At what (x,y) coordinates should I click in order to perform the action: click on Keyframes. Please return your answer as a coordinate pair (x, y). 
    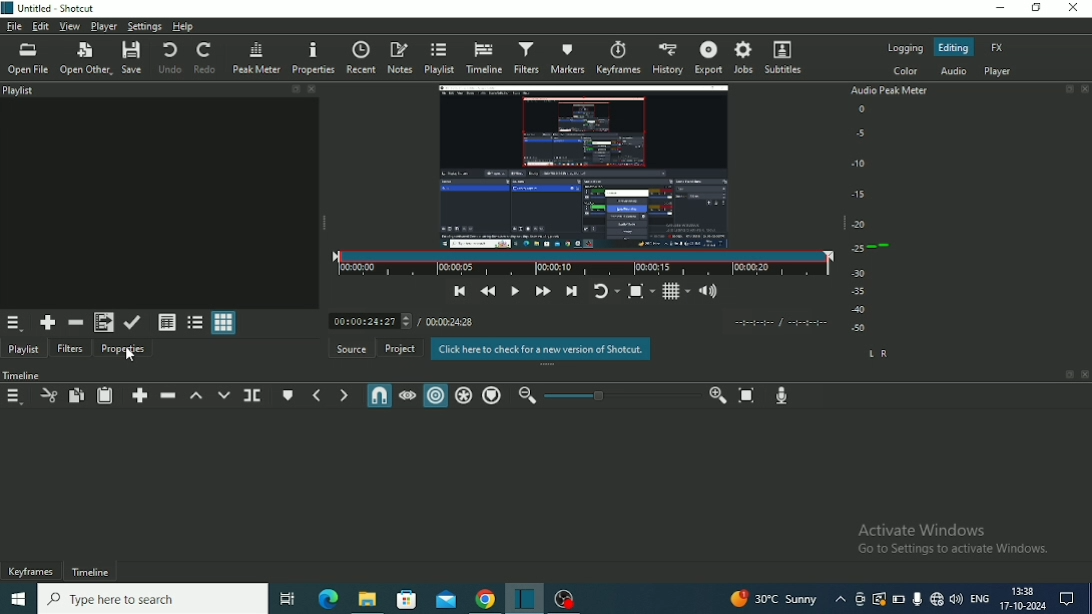
    Looking at the image, I should click on (32, 571).